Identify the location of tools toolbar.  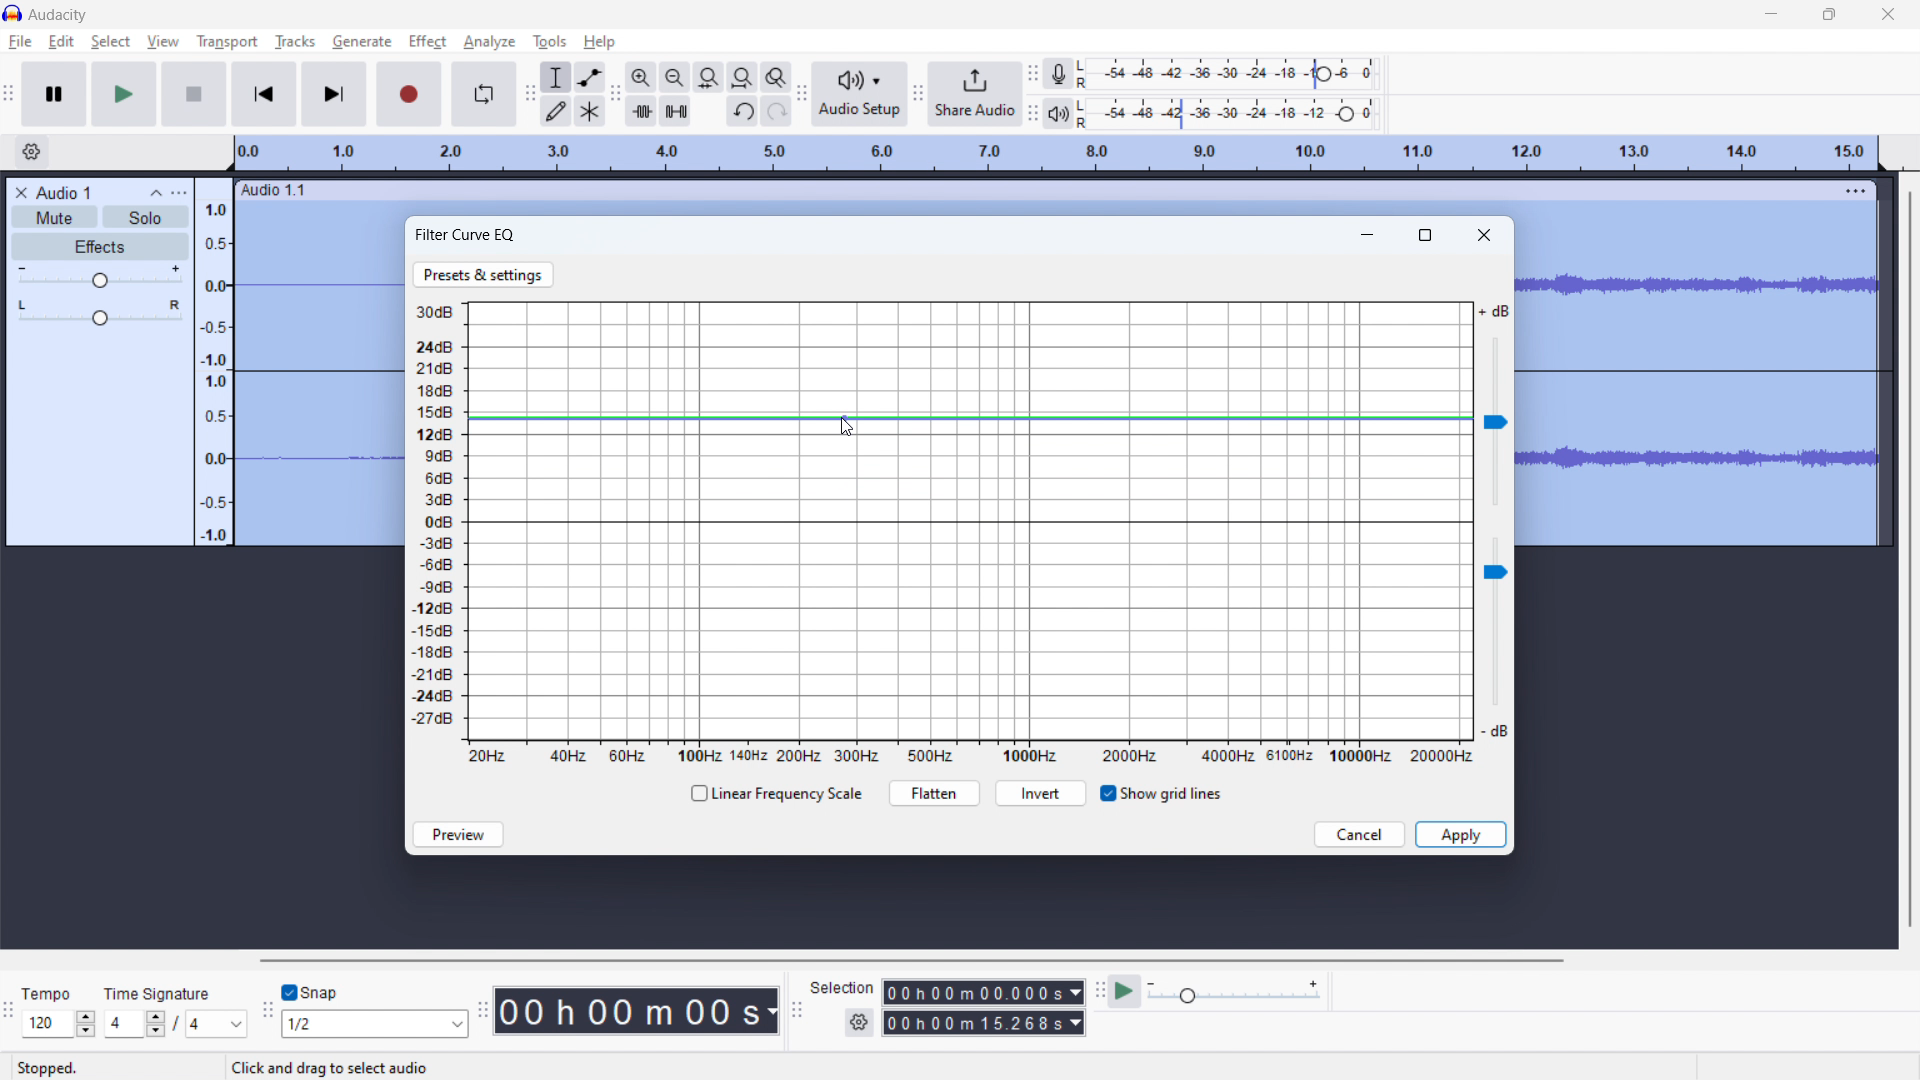
(528, 94).